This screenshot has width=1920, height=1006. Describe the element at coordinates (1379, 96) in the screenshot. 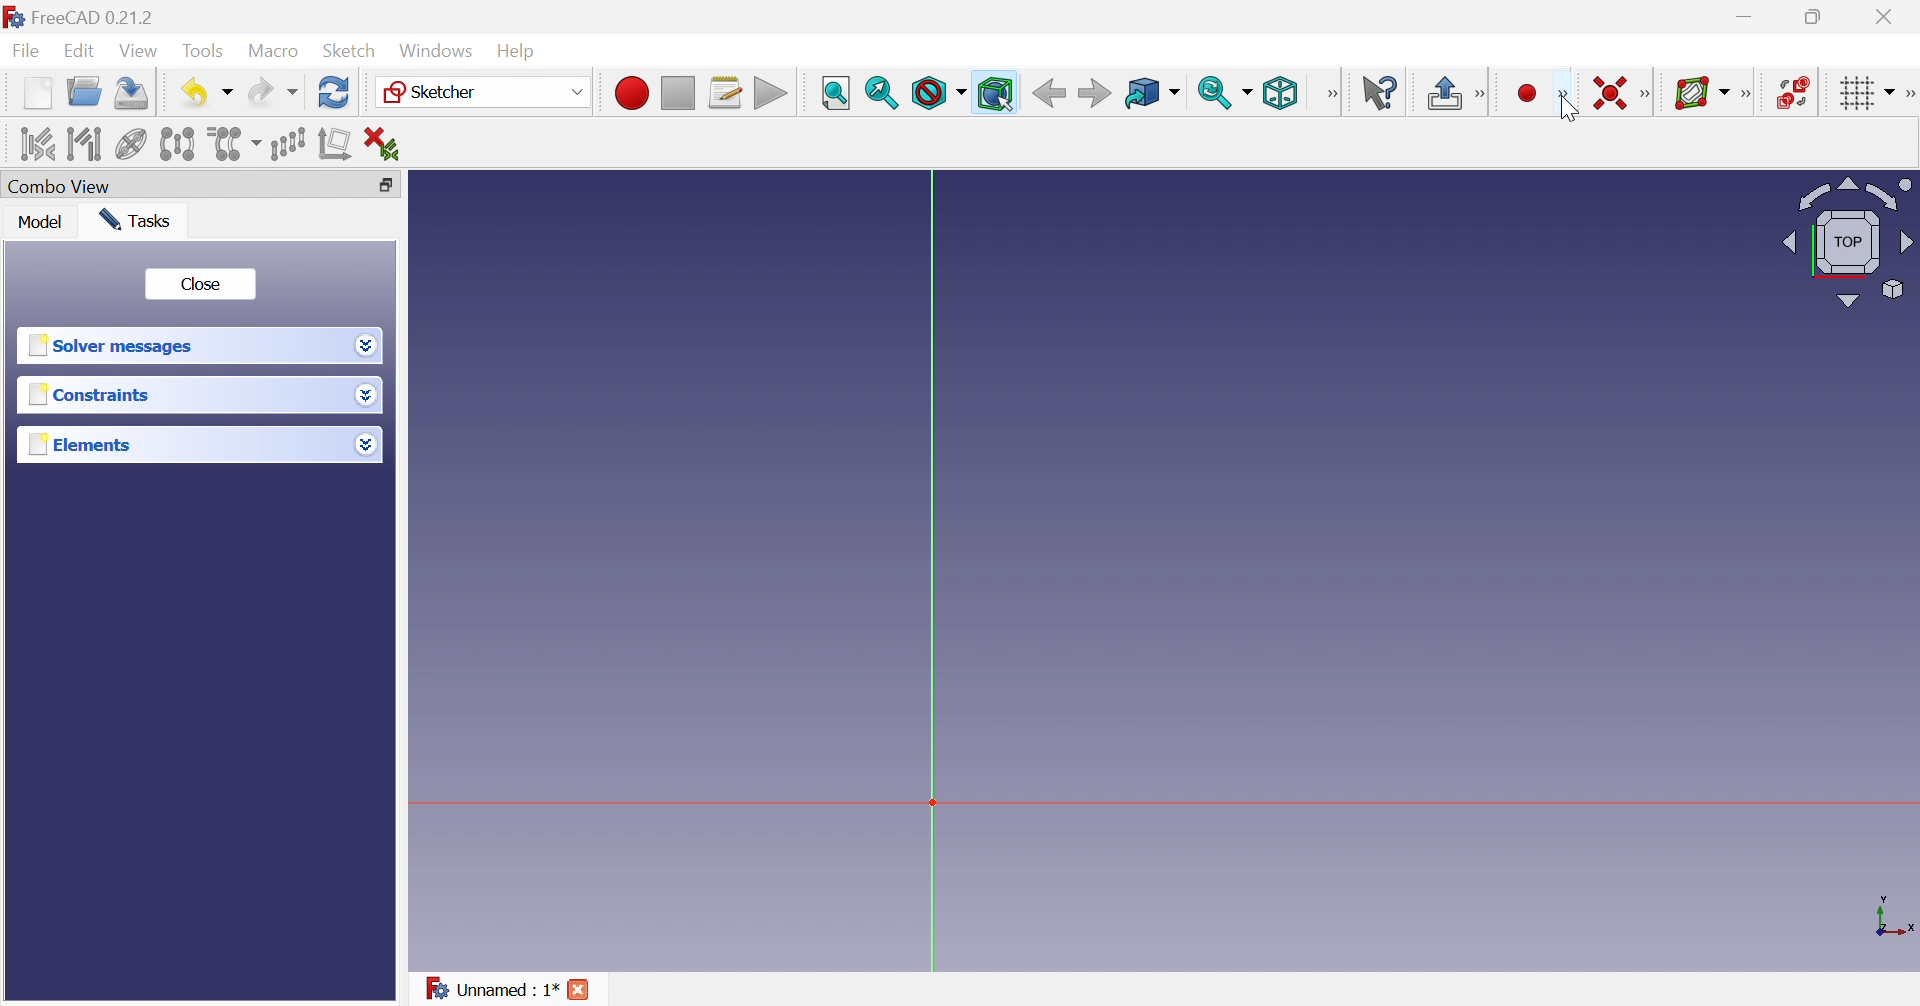

I see `What's this?` at that location.